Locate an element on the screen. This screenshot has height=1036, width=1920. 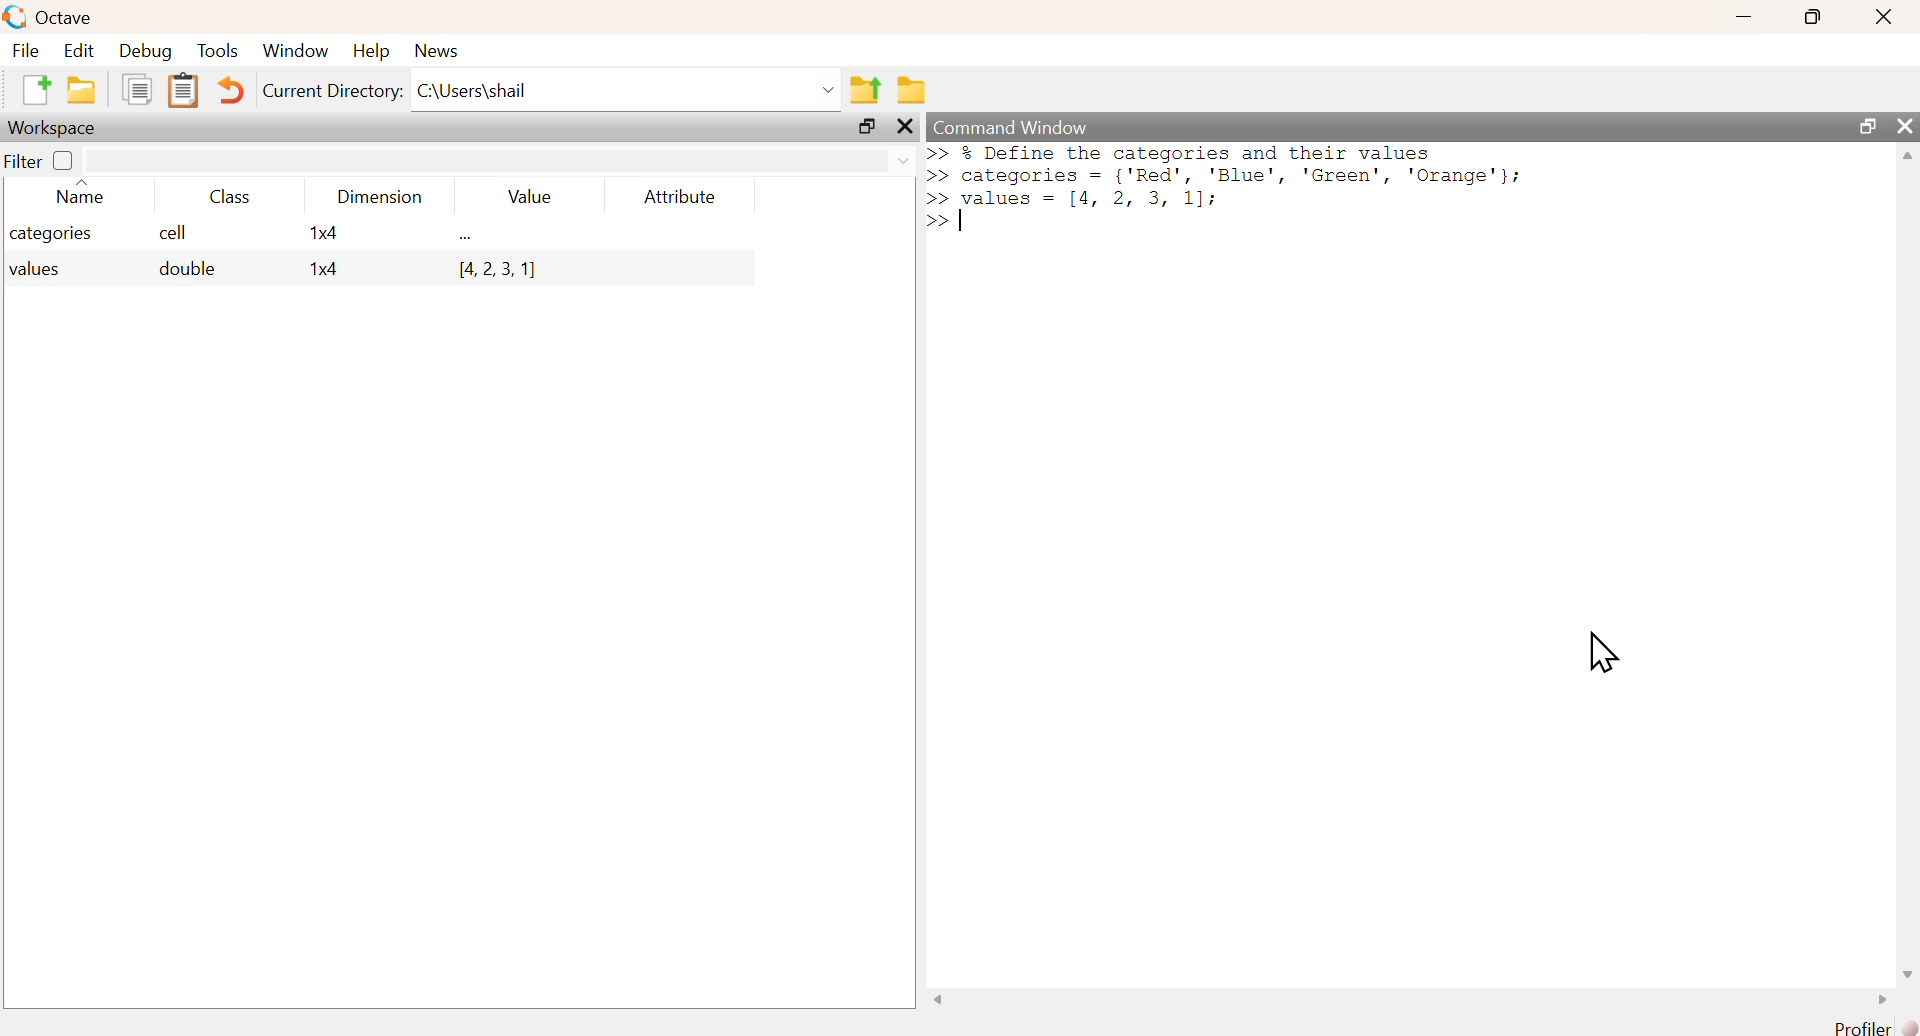
Profiler is located at coordinates (1869, 1026).